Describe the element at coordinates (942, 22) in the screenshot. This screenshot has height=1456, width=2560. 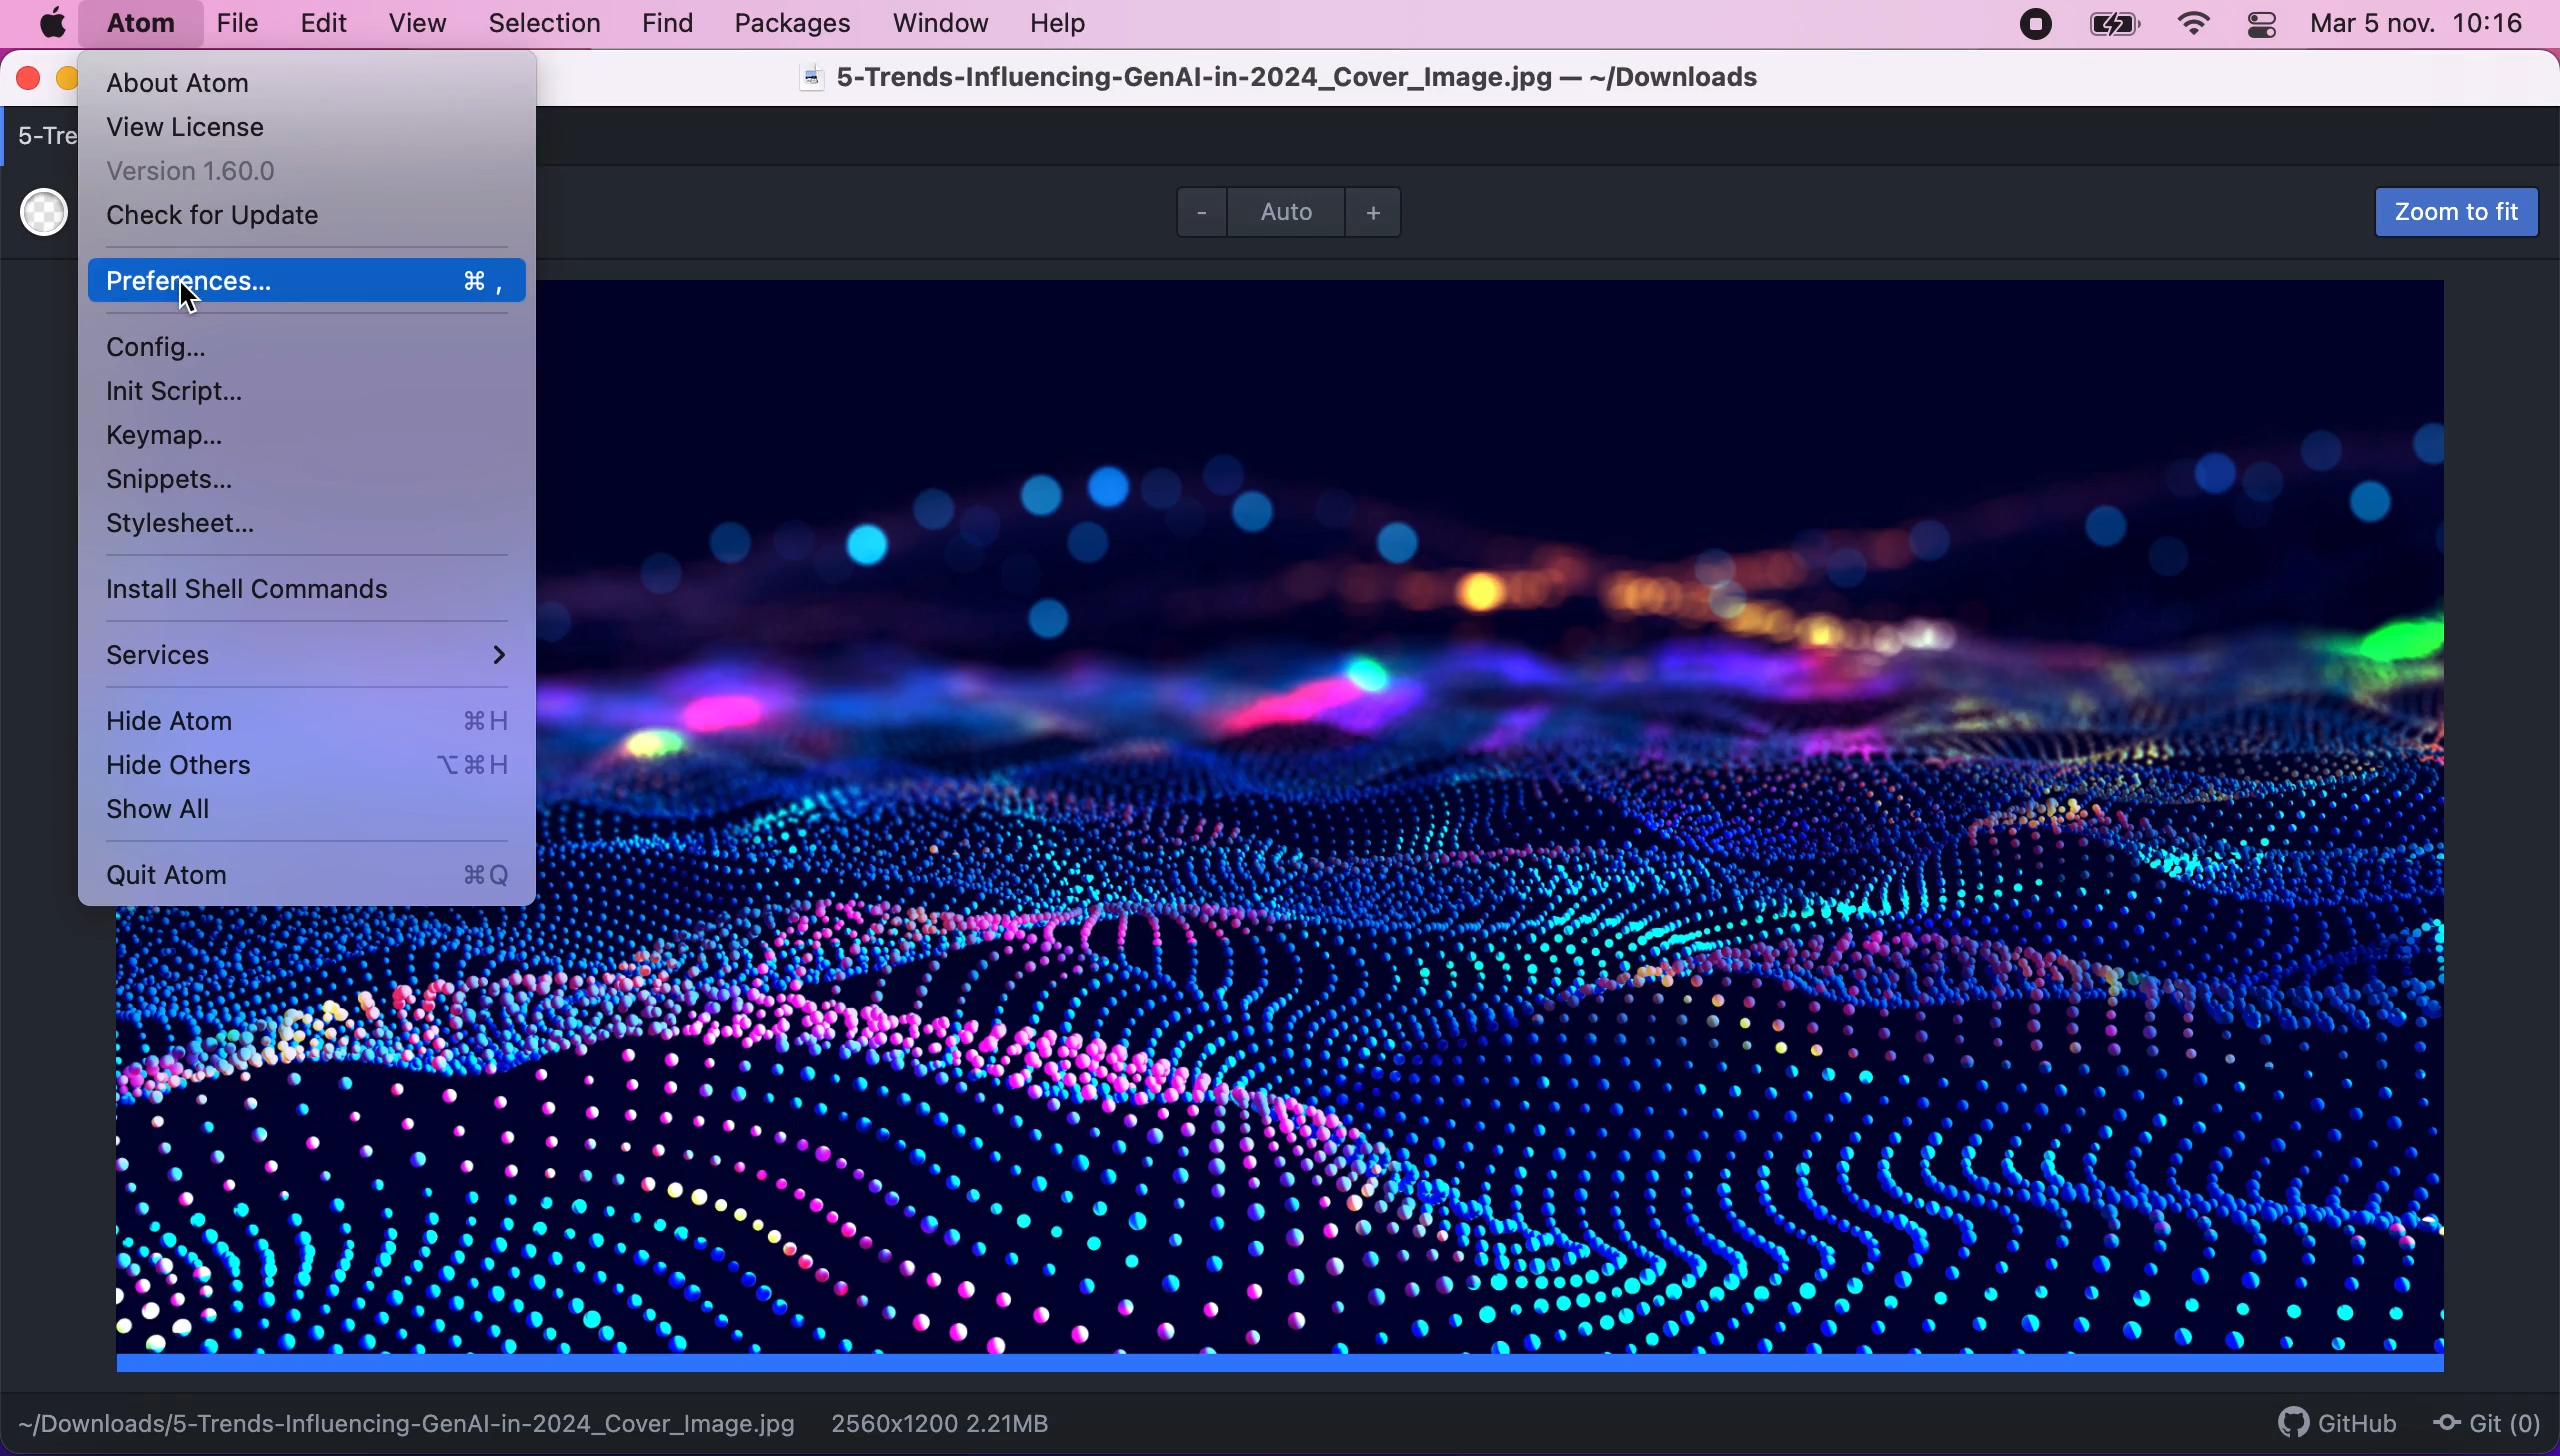
I see `window` at that location.